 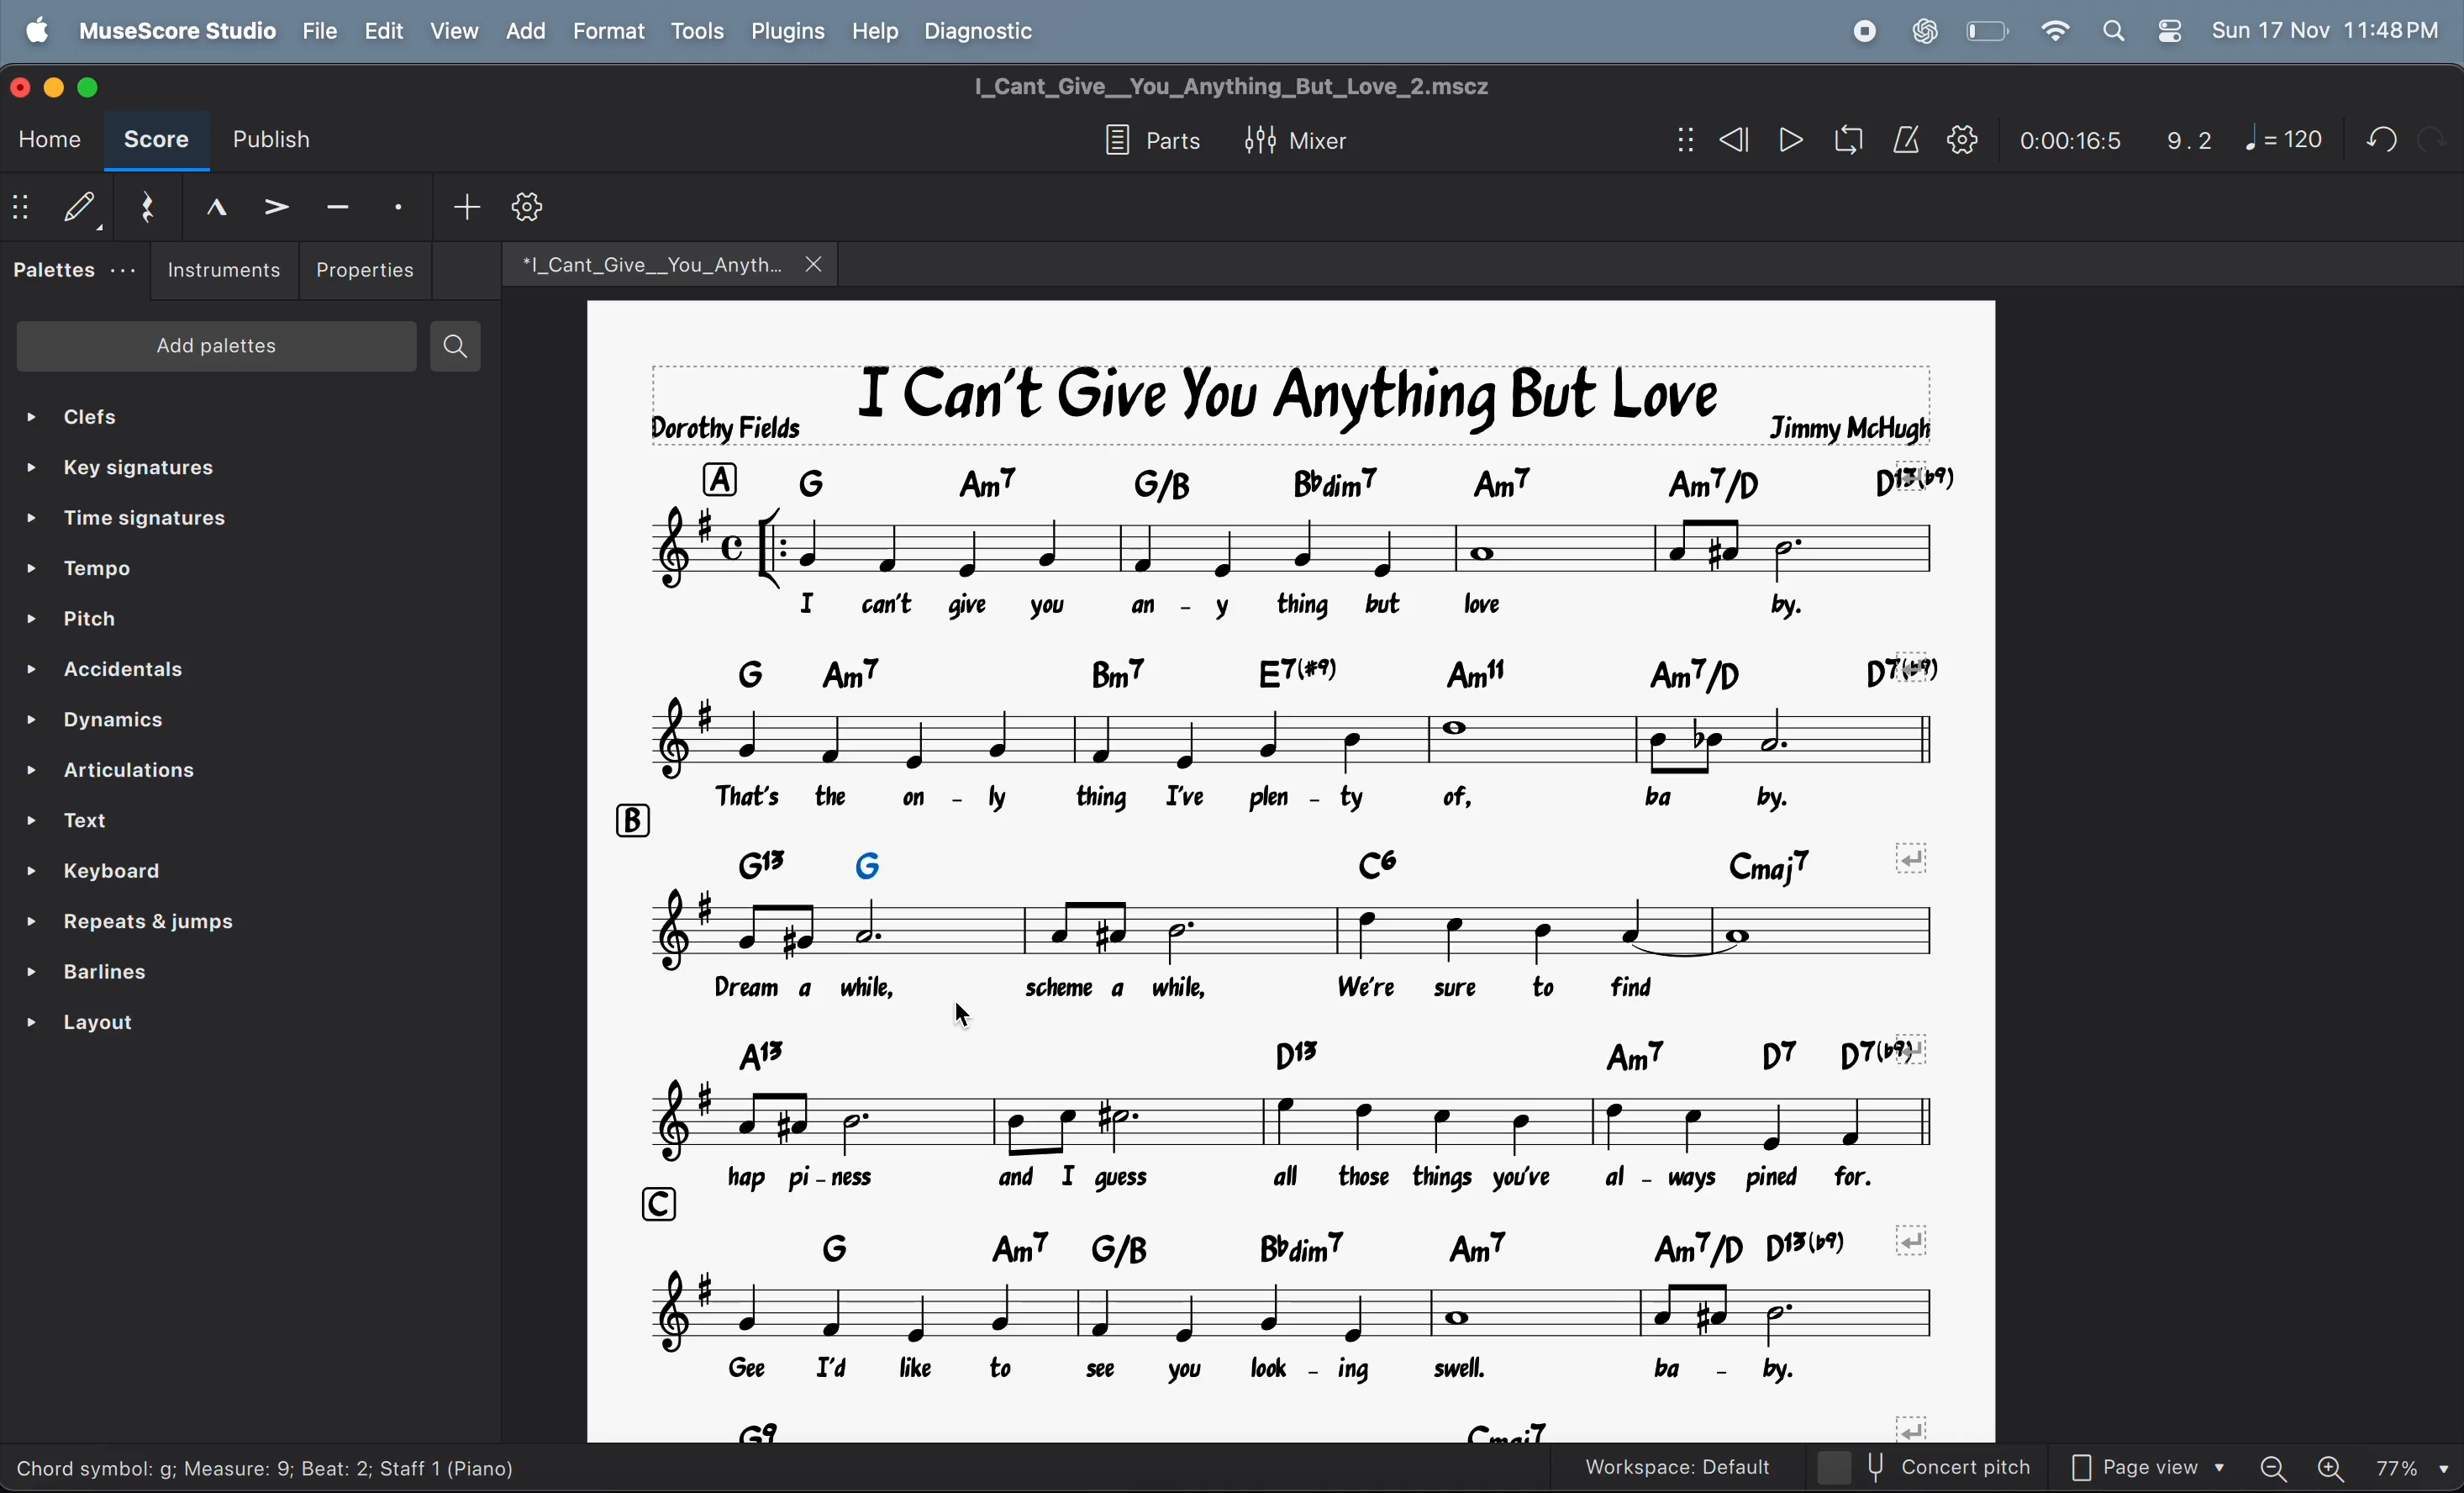 I want to click on notes, so click(x=1288, y=1311).